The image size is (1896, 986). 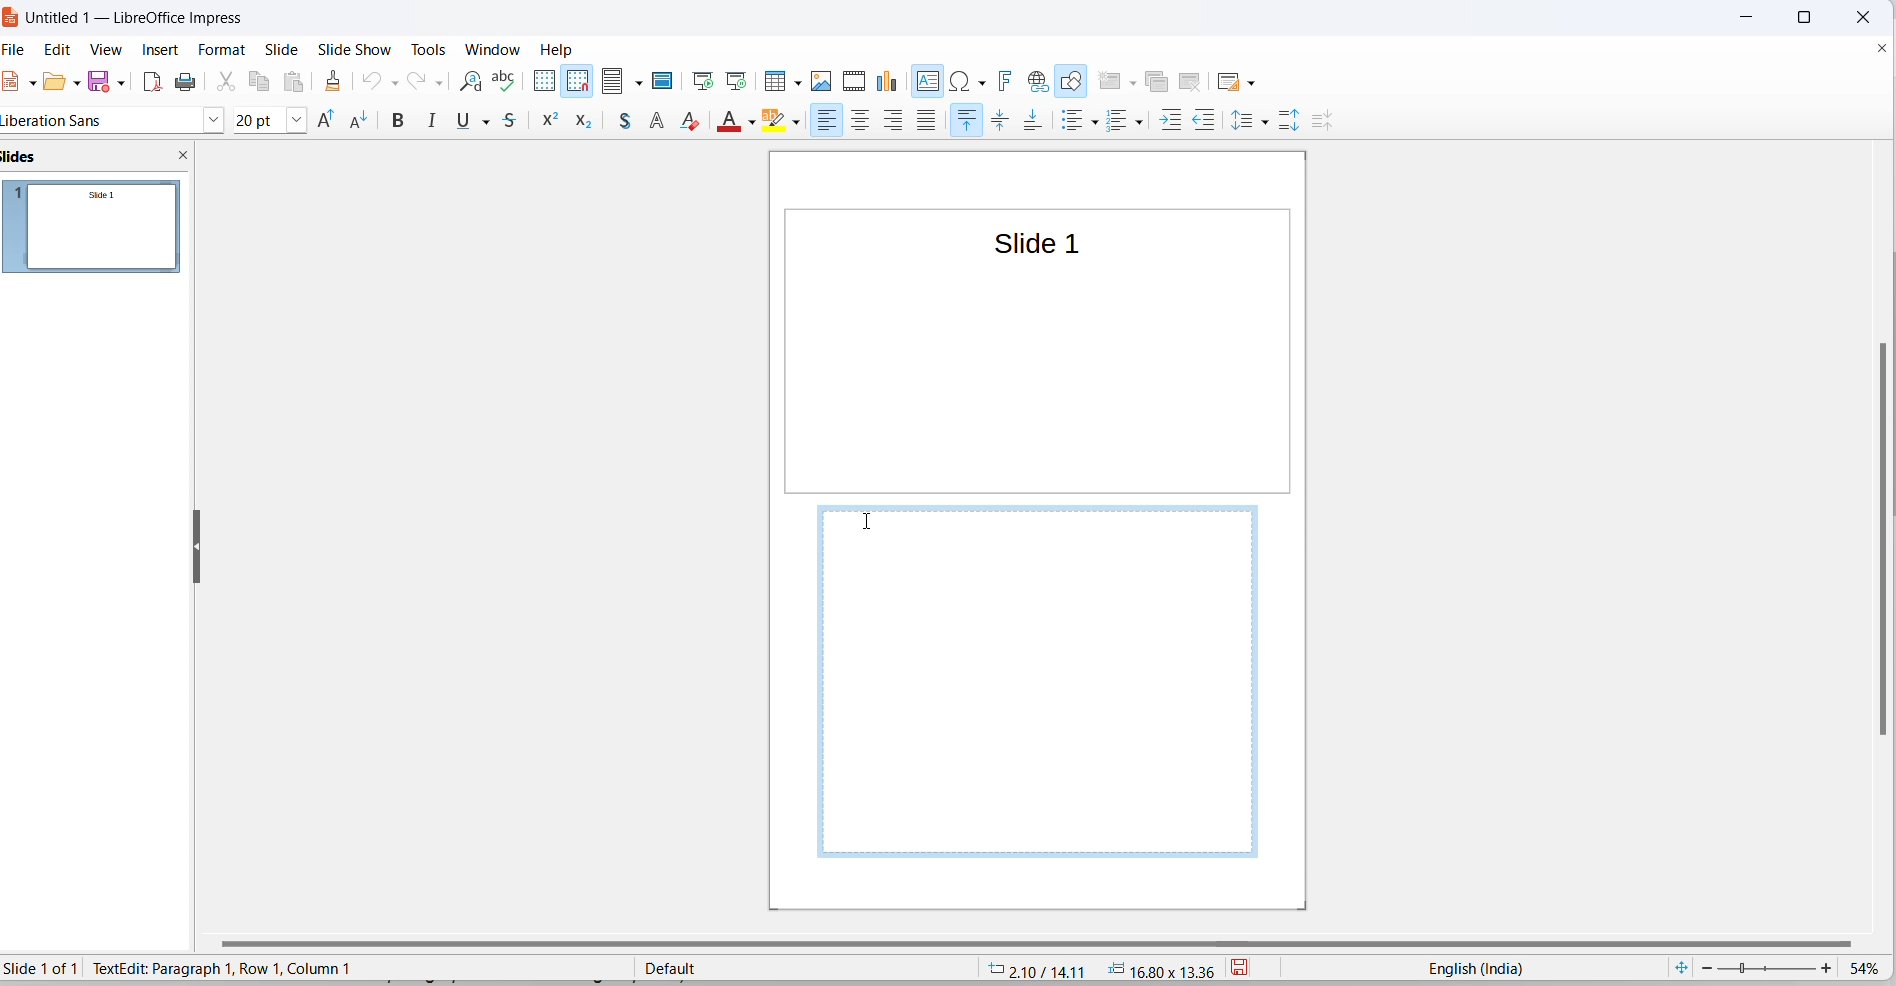 I want to click on find and replace, so click(x=470, y=82).